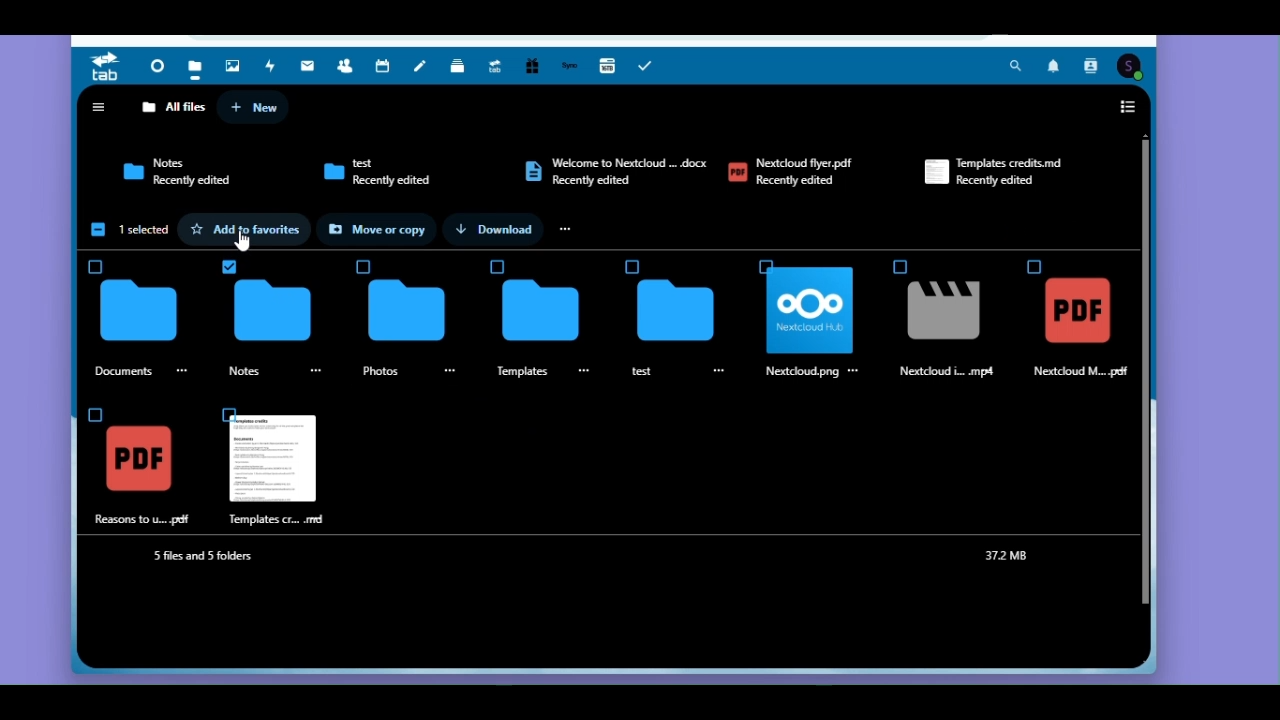 Image resolution: width=1280 pixels, height=720 pixels. Describe the element at coordinates (950, 372) in the screenshot. I see `Nextdoud i... .mp4.` at that location.